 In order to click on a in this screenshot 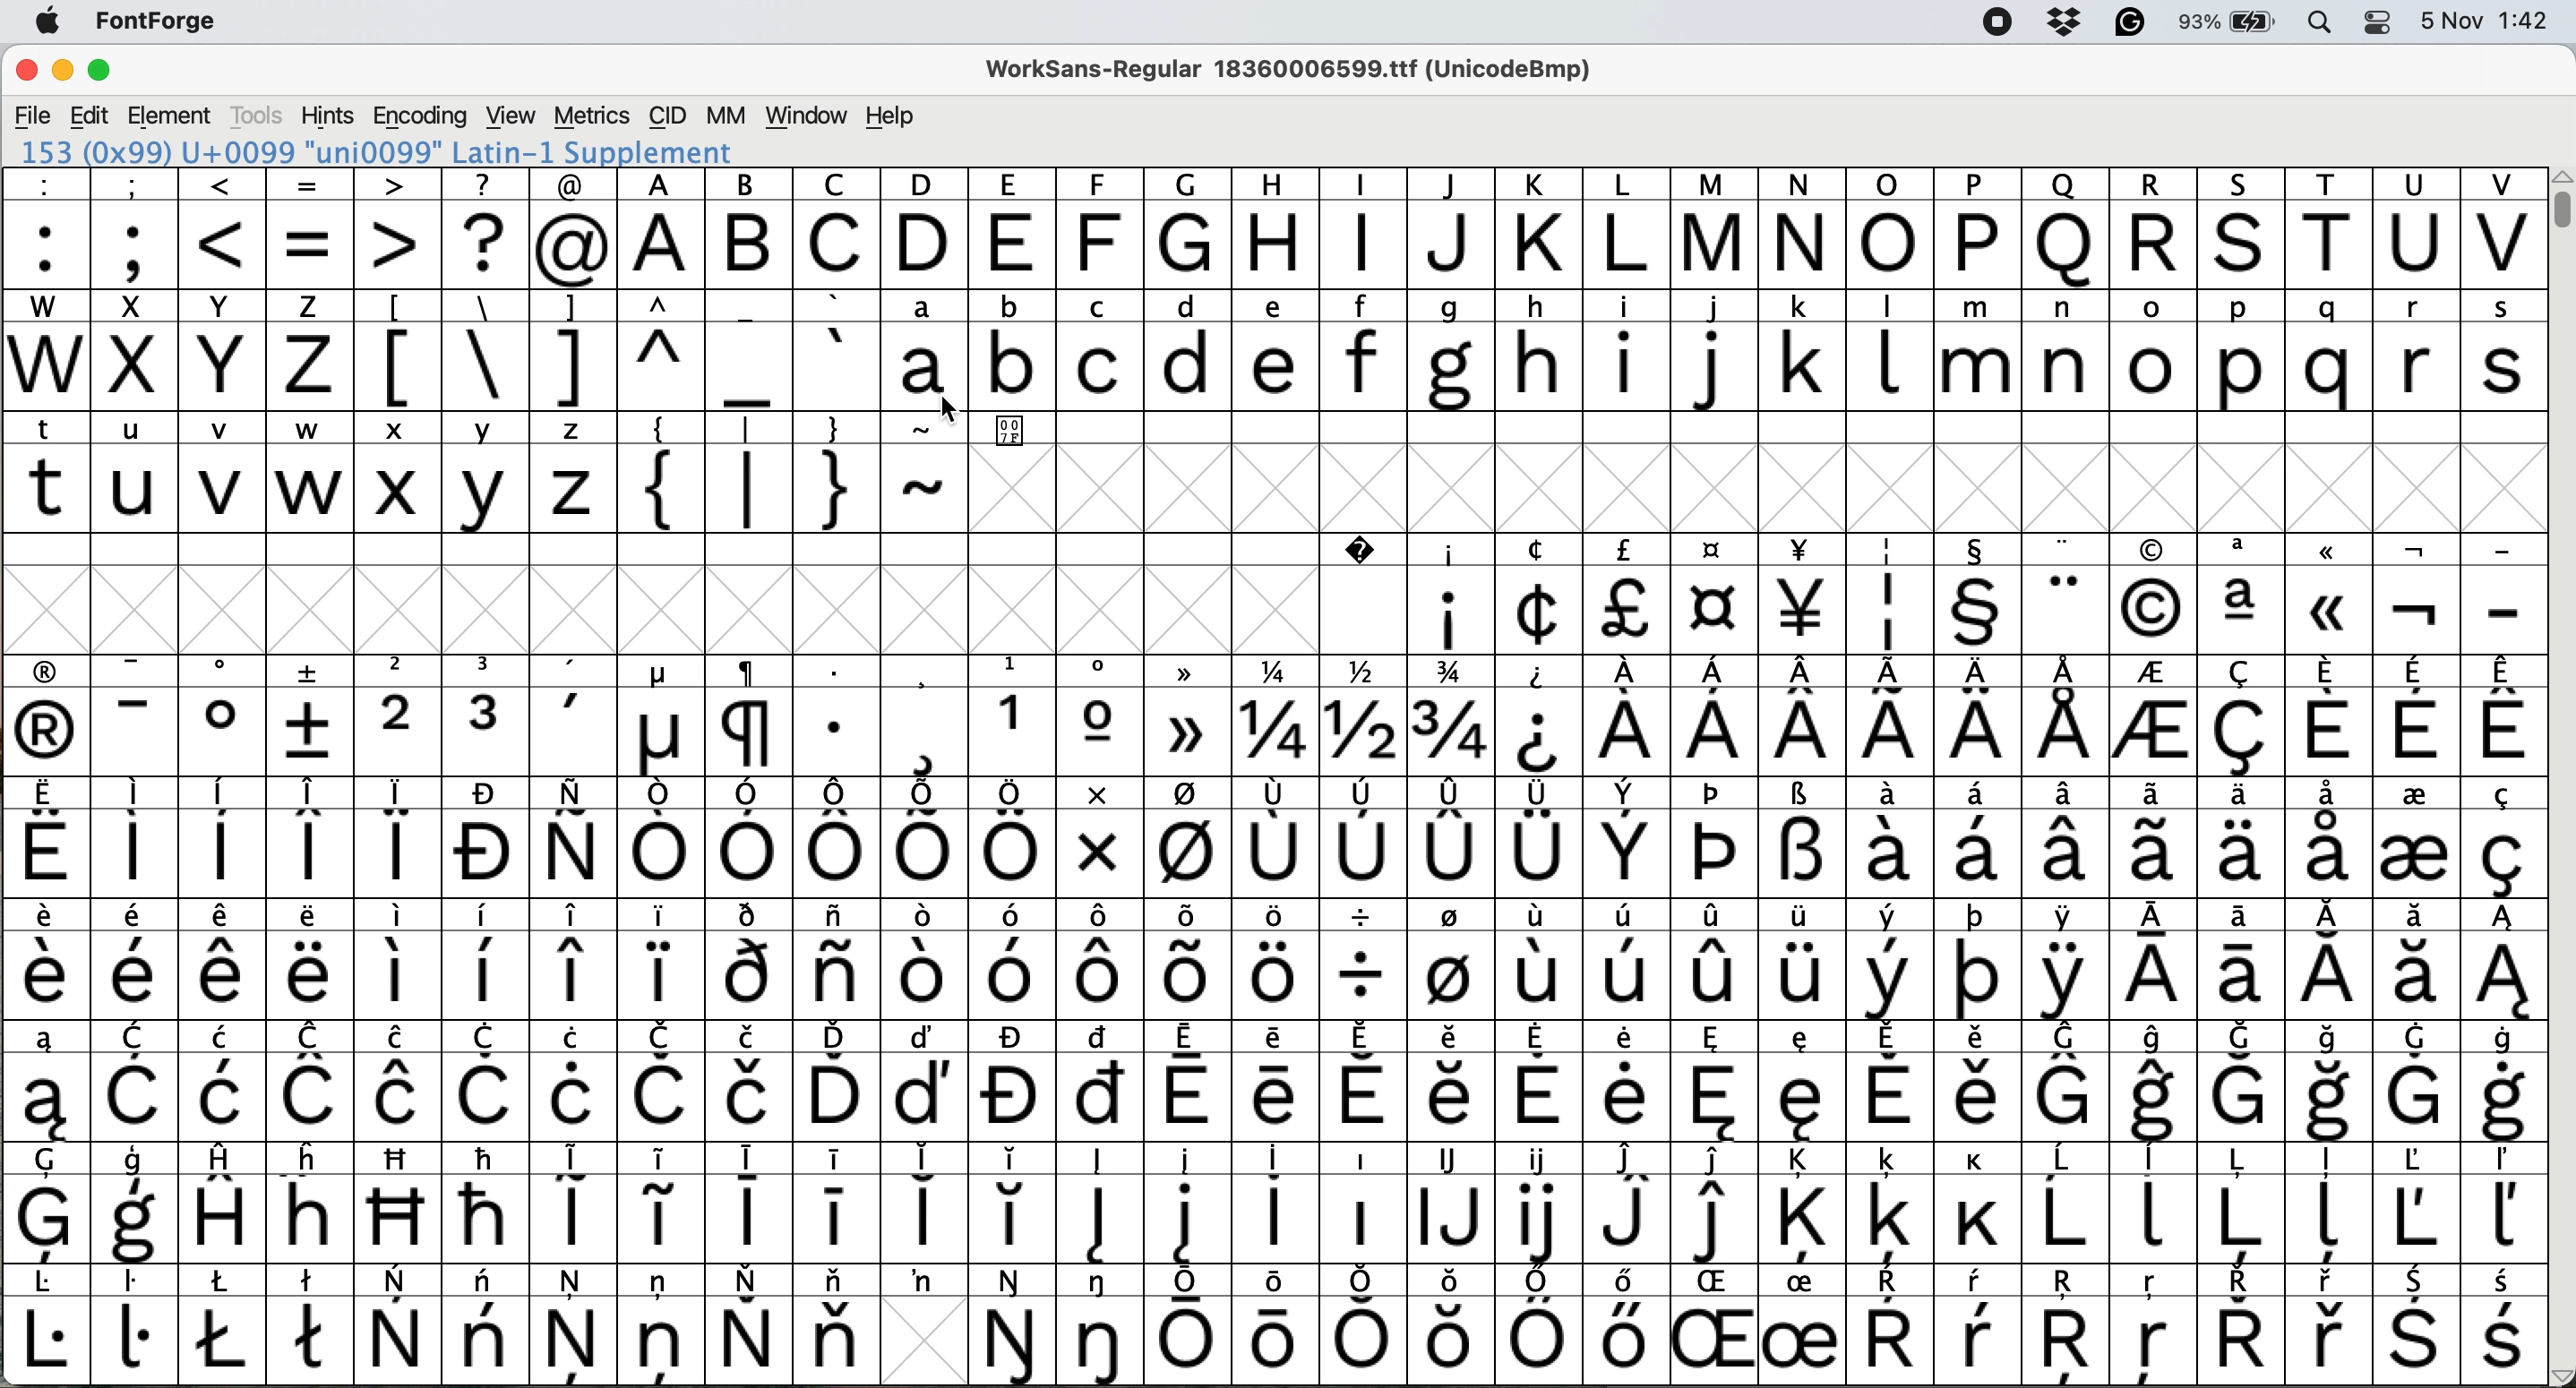, I will do `click(925, 349)`.